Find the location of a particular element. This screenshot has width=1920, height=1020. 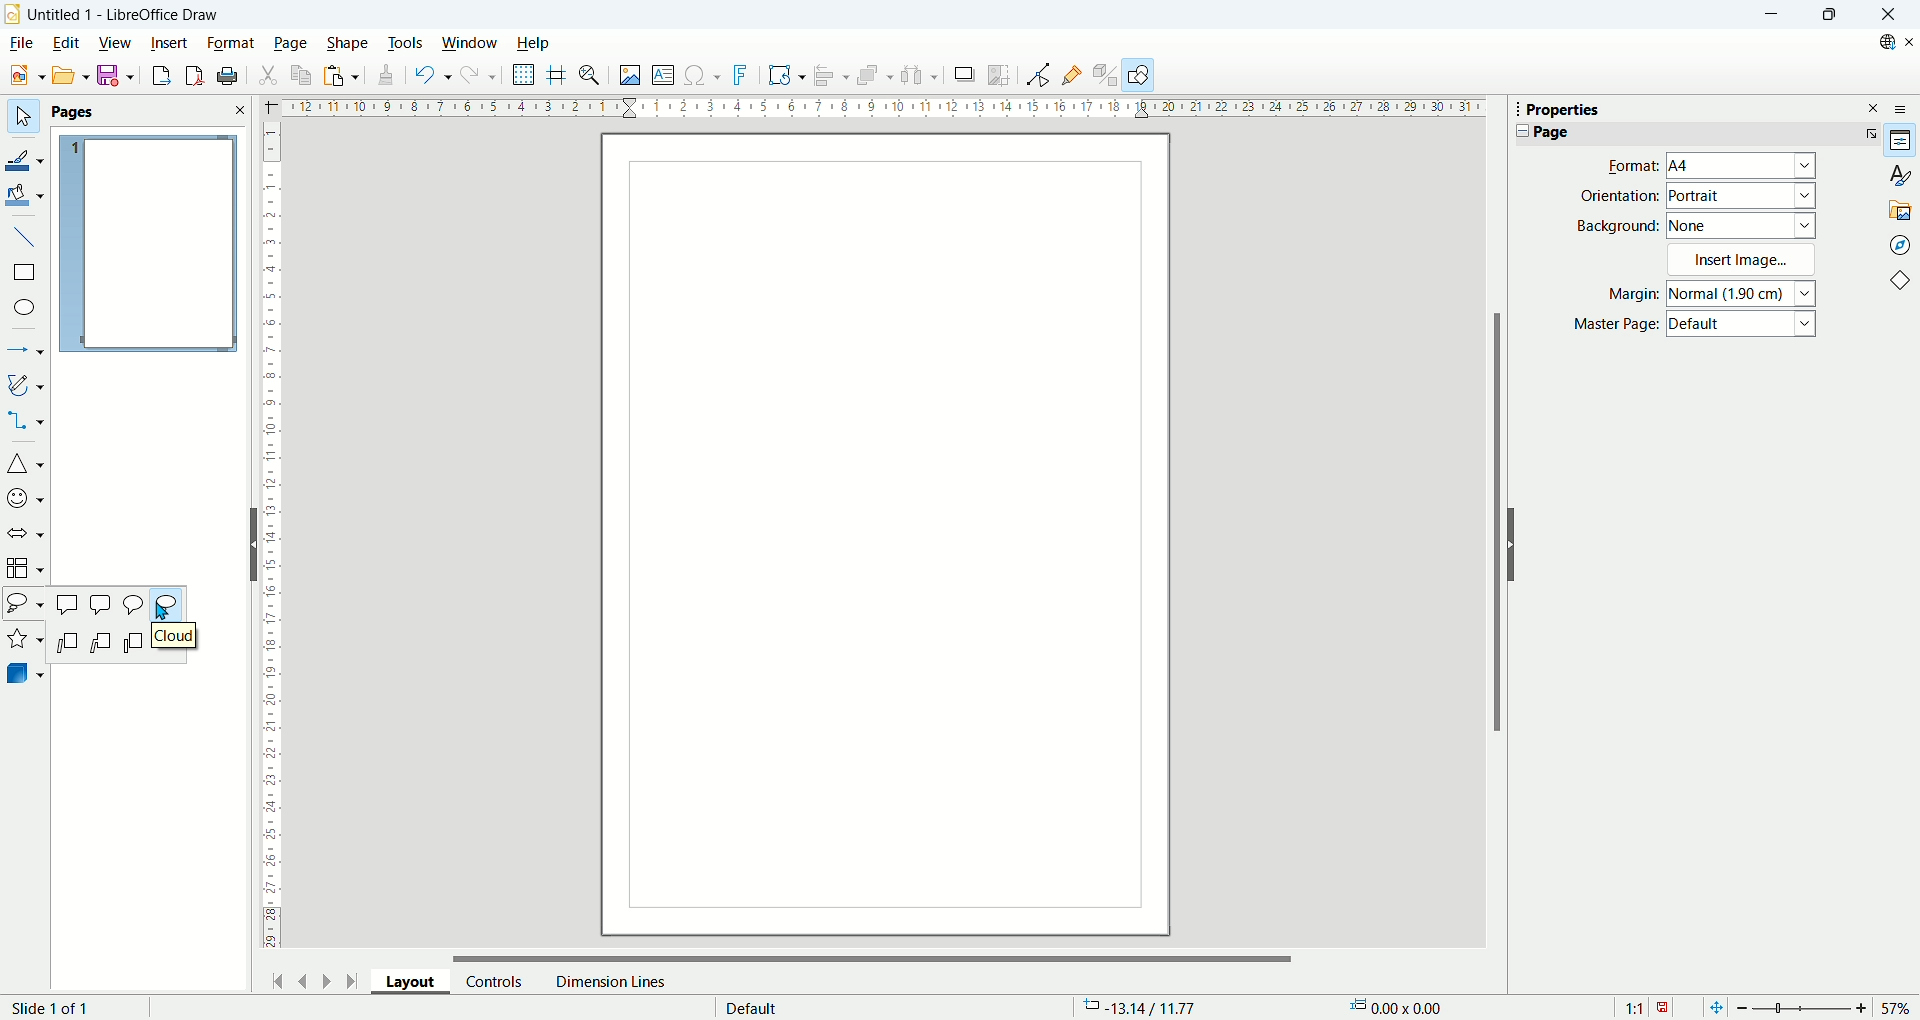

gluepoint function is located at coordinates (1073, 74).